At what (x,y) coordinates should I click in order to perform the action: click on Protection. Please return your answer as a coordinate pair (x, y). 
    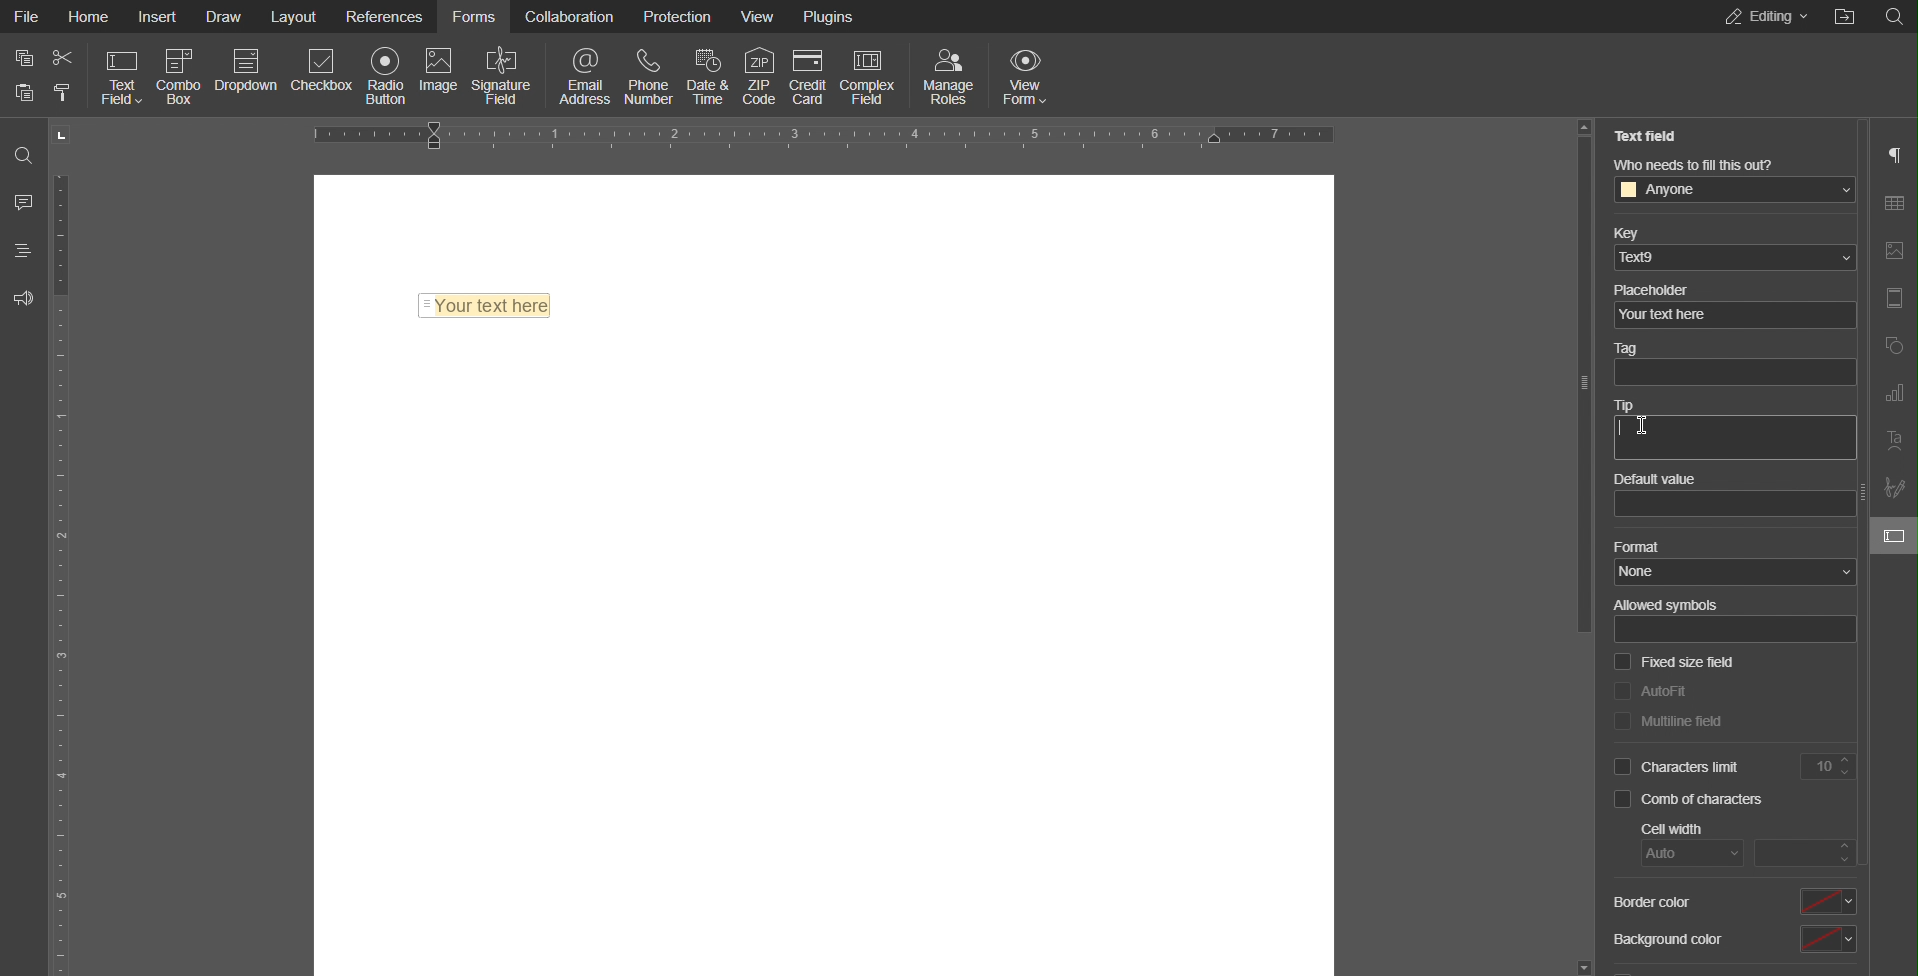
    Looking at the image, I should click on (681, 14).